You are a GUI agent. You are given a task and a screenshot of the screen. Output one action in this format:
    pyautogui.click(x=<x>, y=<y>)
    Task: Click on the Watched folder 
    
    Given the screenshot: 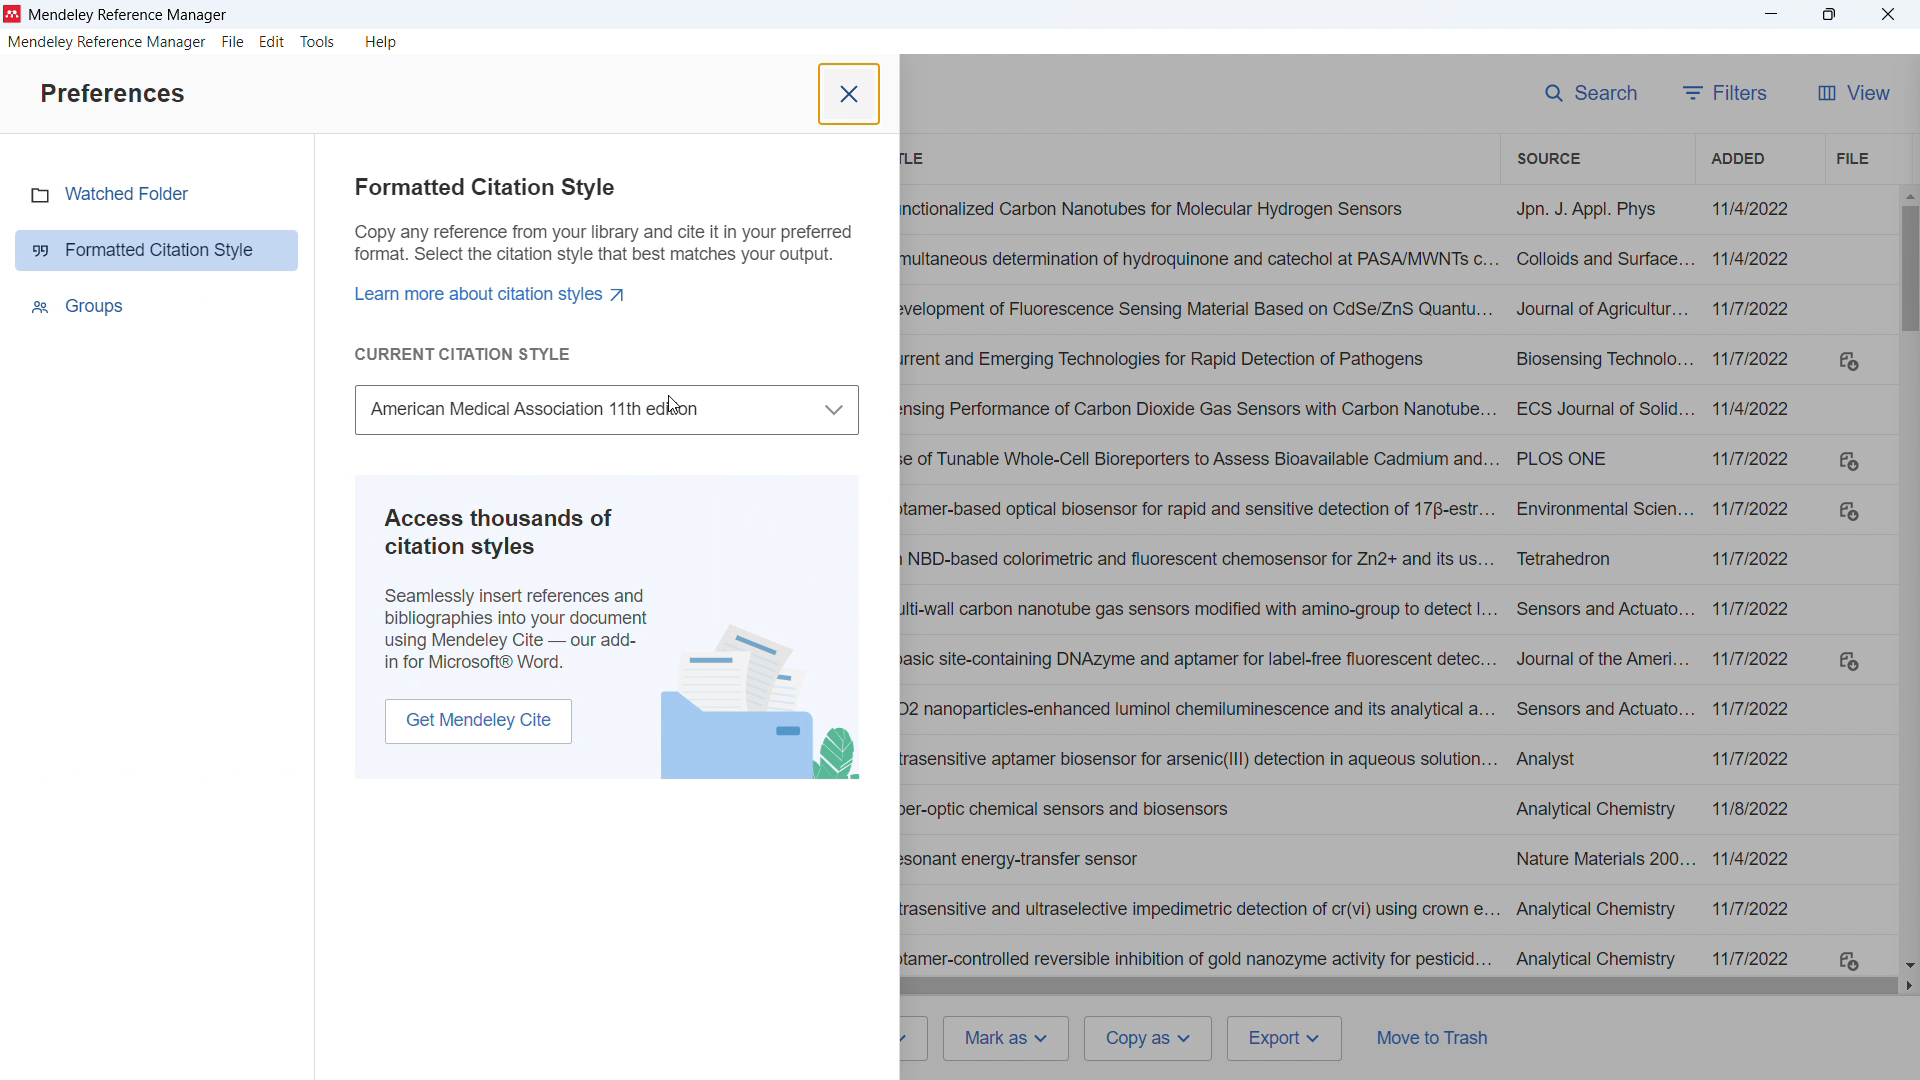 What is the action you would take?
    pyautogui.click(x=129, y=194)
    